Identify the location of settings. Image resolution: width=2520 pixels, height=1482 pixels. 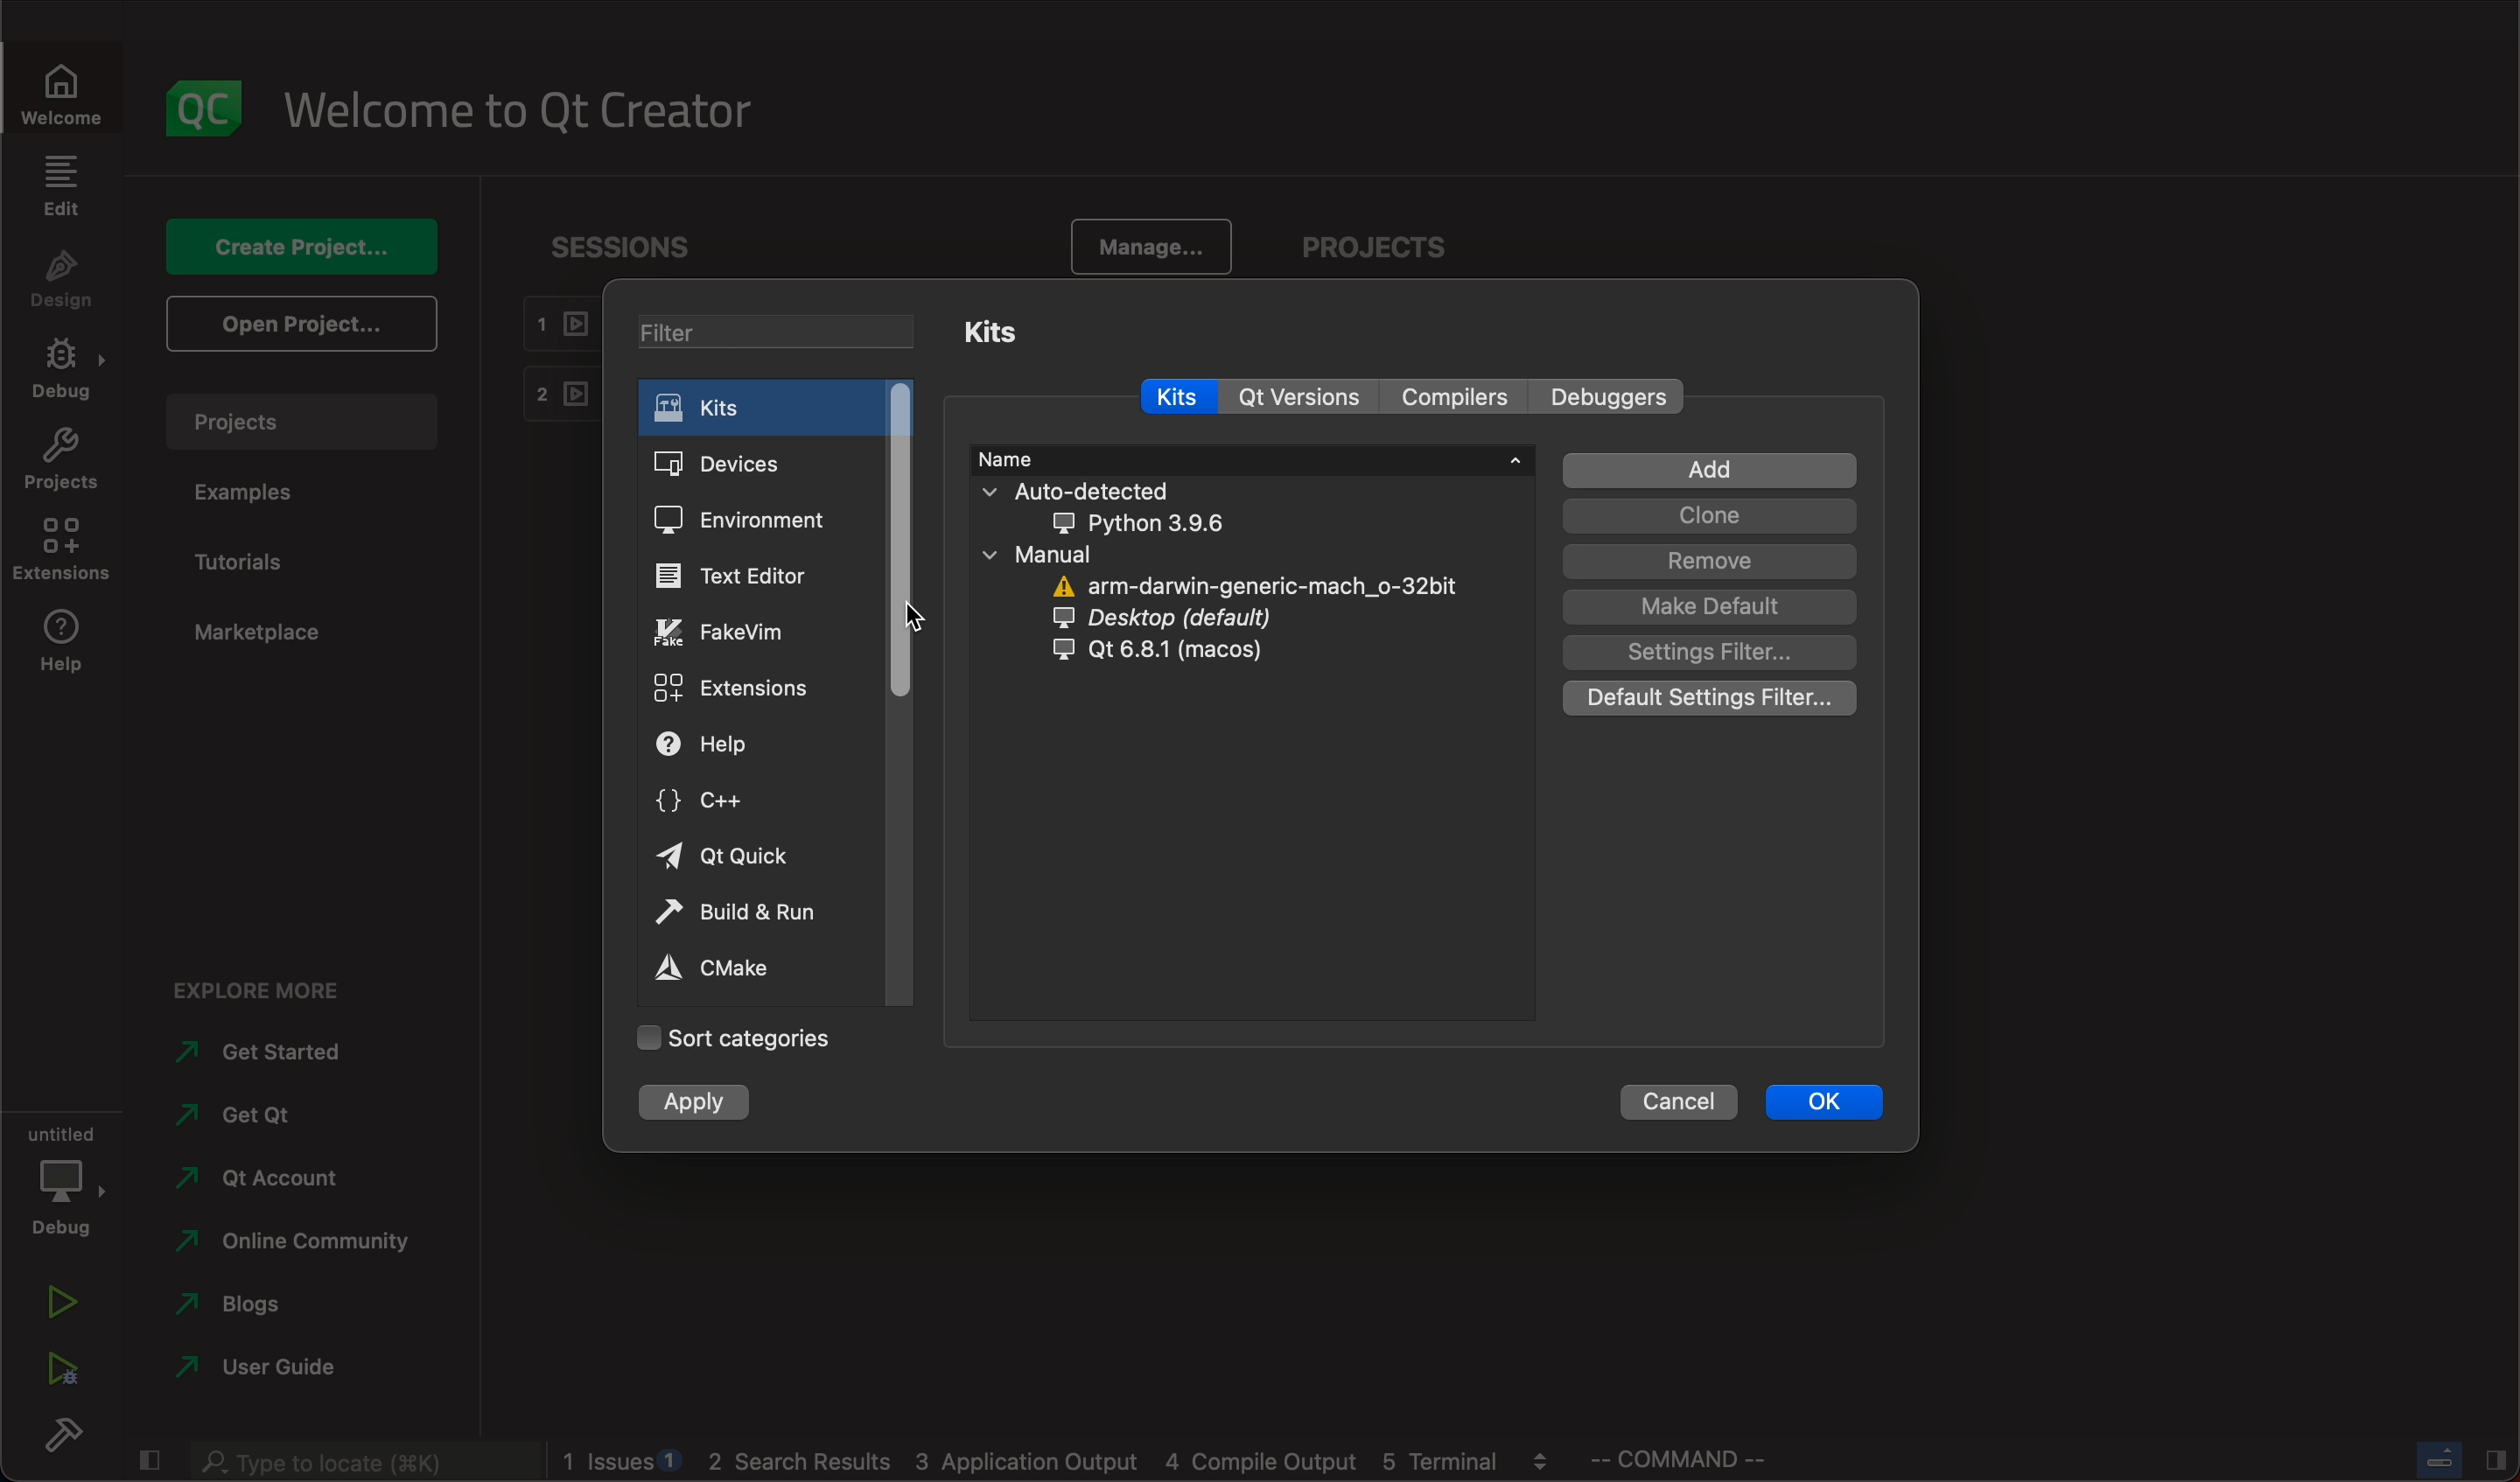
(1710, 652).